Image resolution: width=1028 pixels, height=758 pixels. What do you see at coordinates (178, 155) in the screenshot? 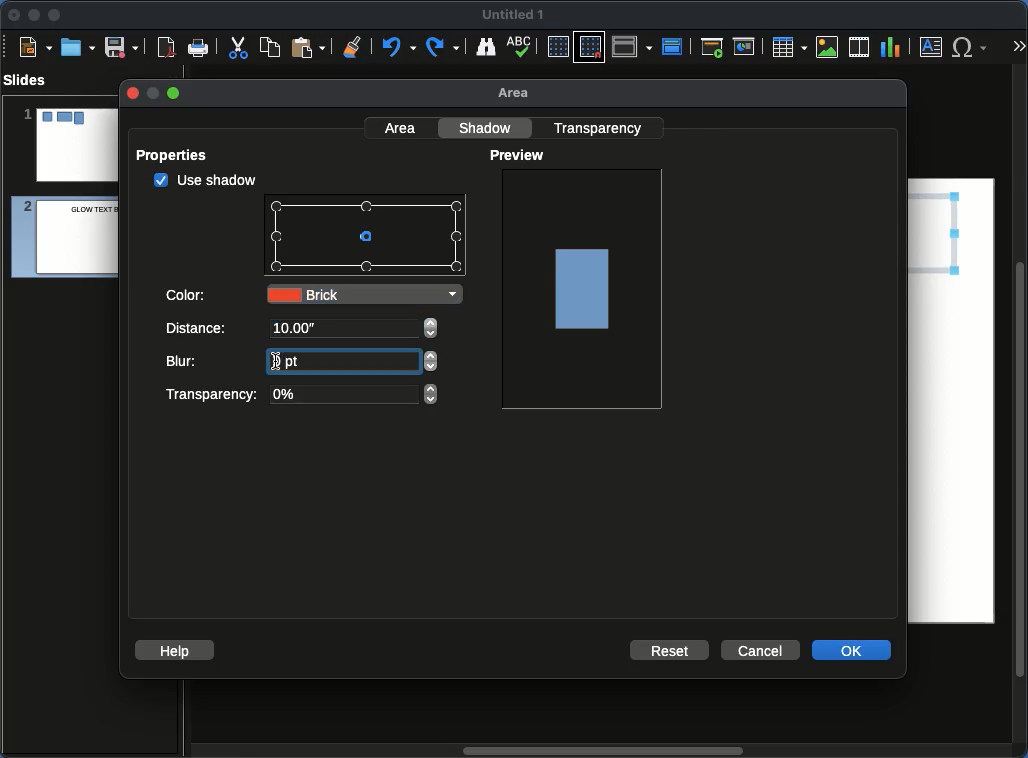
I see `Properties` at bounding box center [178, 155].